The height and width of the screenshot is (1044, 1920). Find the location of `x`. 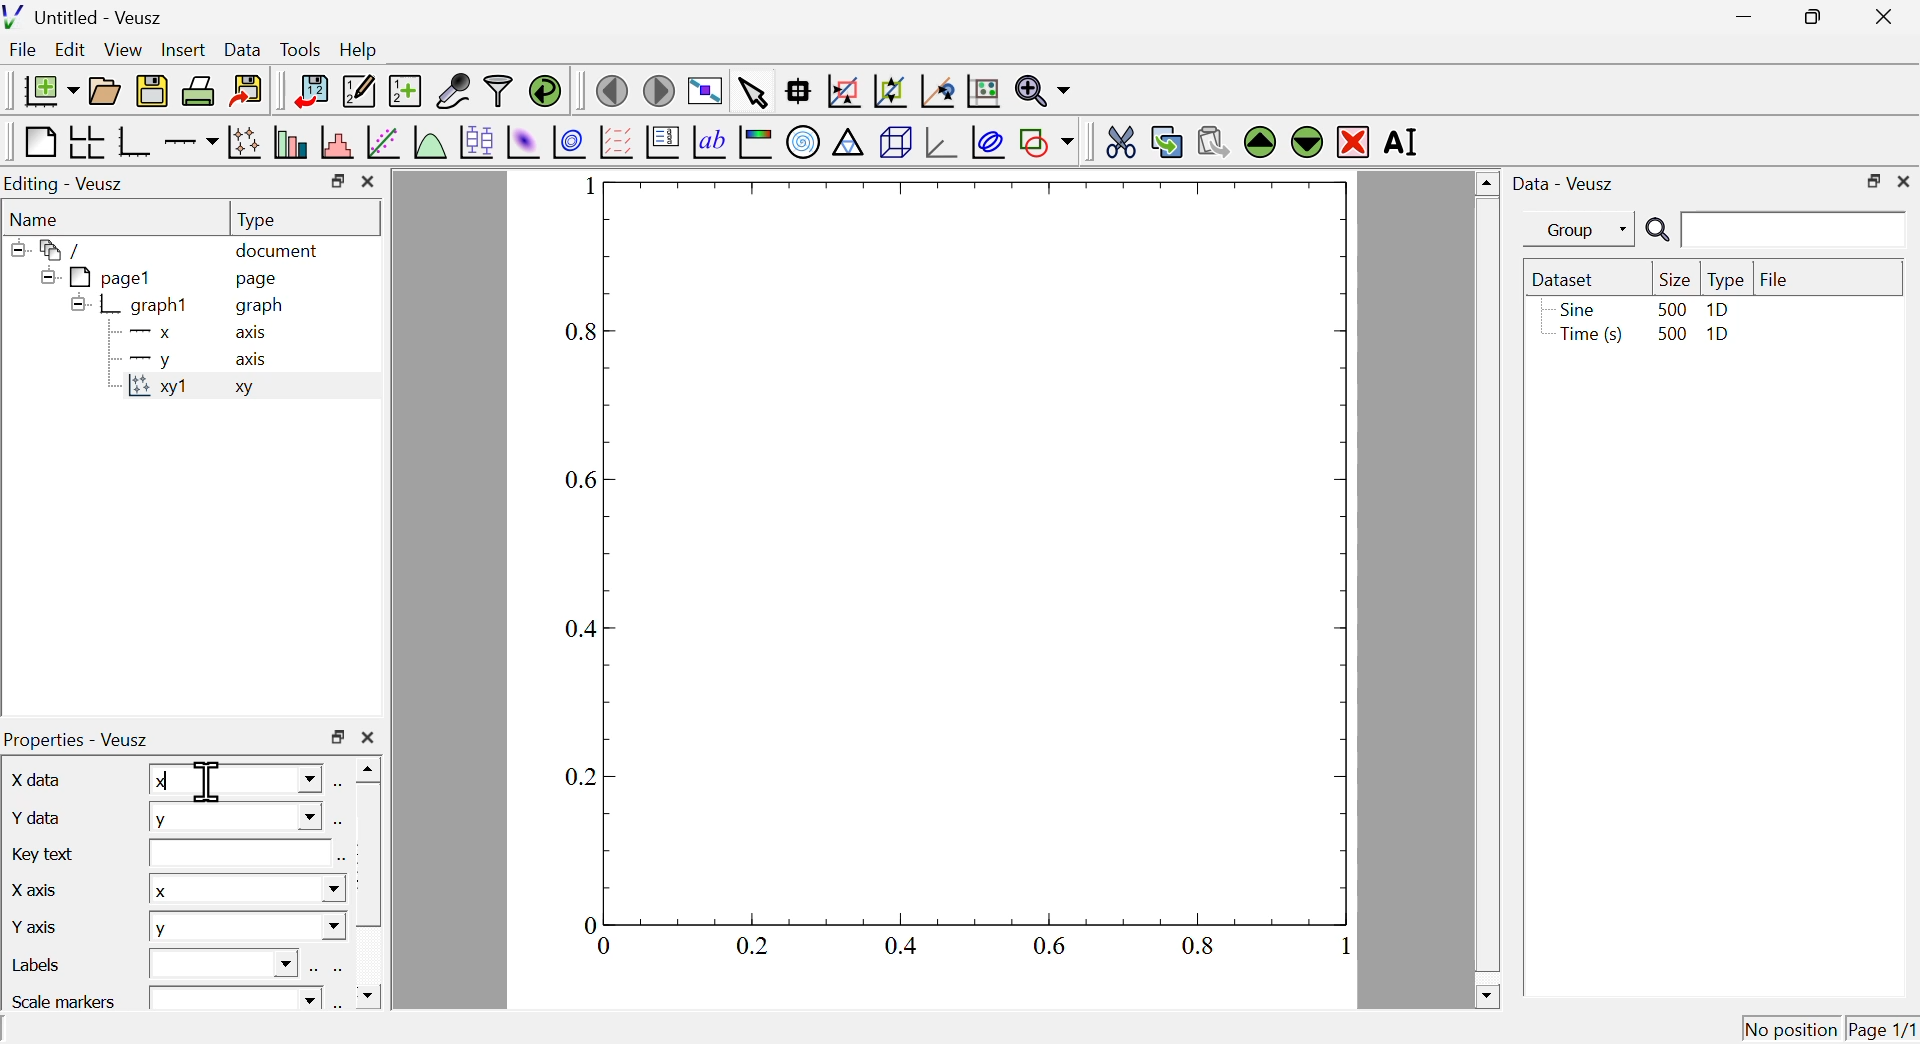

x is located at coordinates (245, 890).